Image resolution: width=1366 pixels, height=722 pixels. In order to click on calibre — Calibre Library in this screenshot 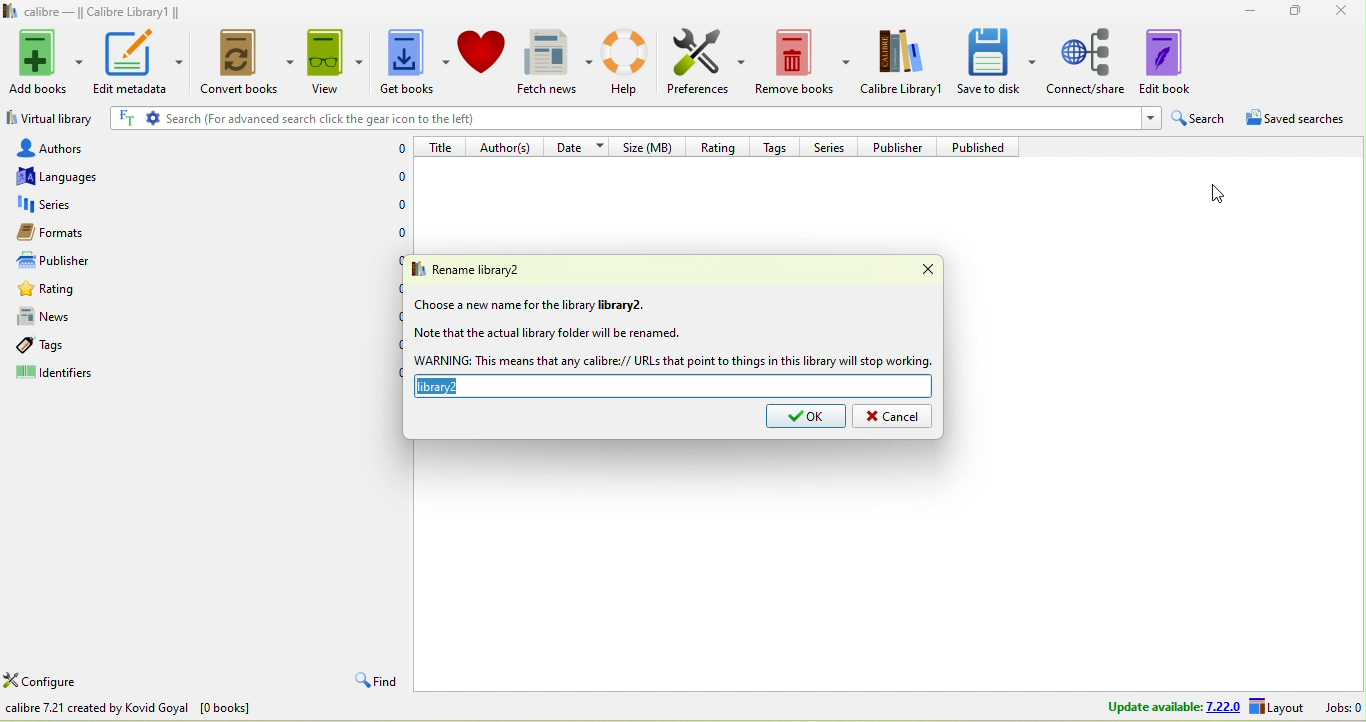, I will do `click(88, 12)`.